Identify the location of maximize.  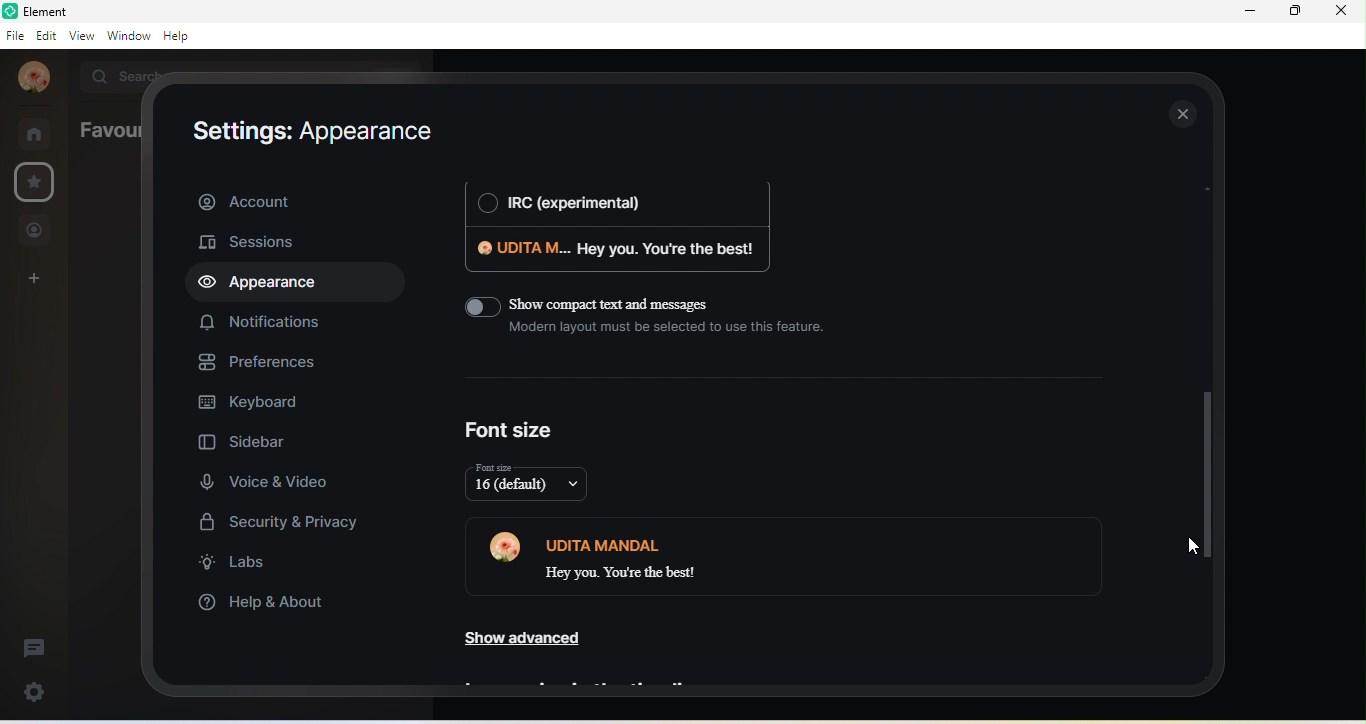
(1295, 15).